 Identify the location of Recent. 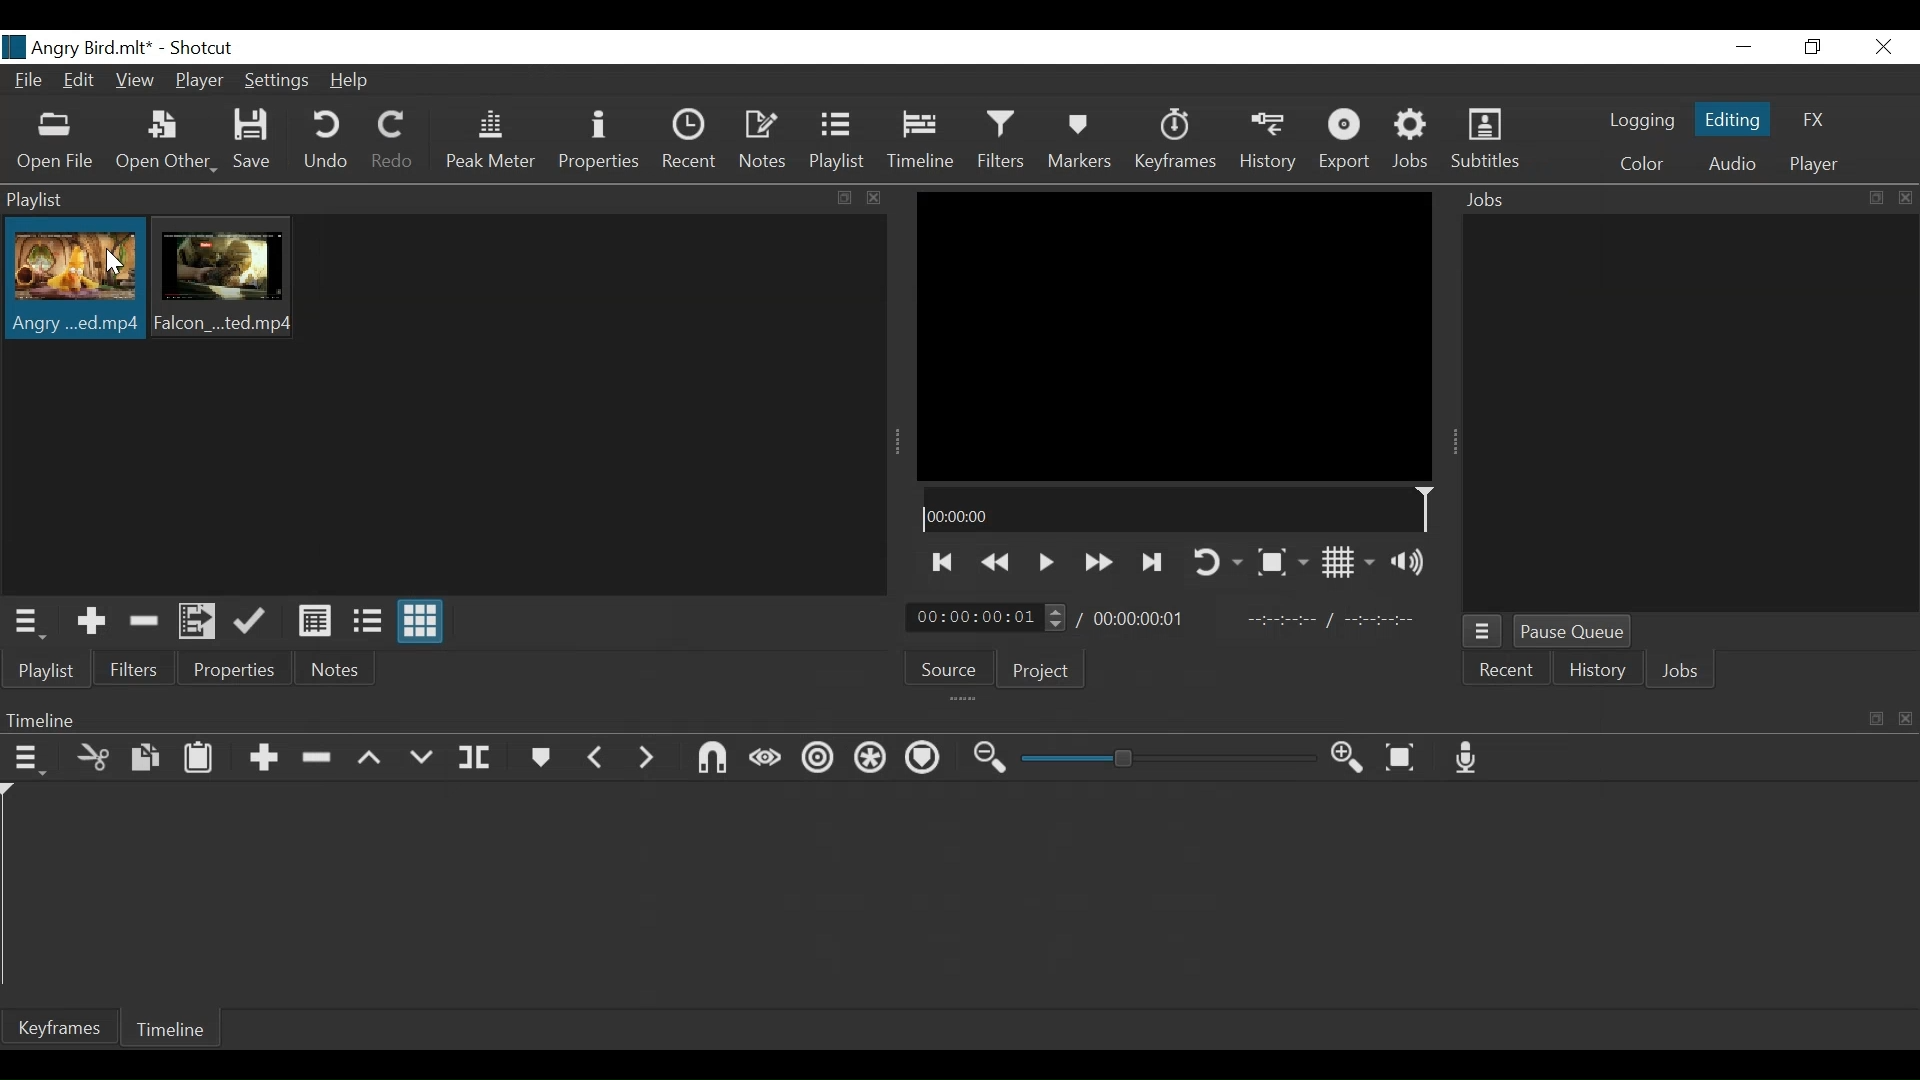
(691, 141).